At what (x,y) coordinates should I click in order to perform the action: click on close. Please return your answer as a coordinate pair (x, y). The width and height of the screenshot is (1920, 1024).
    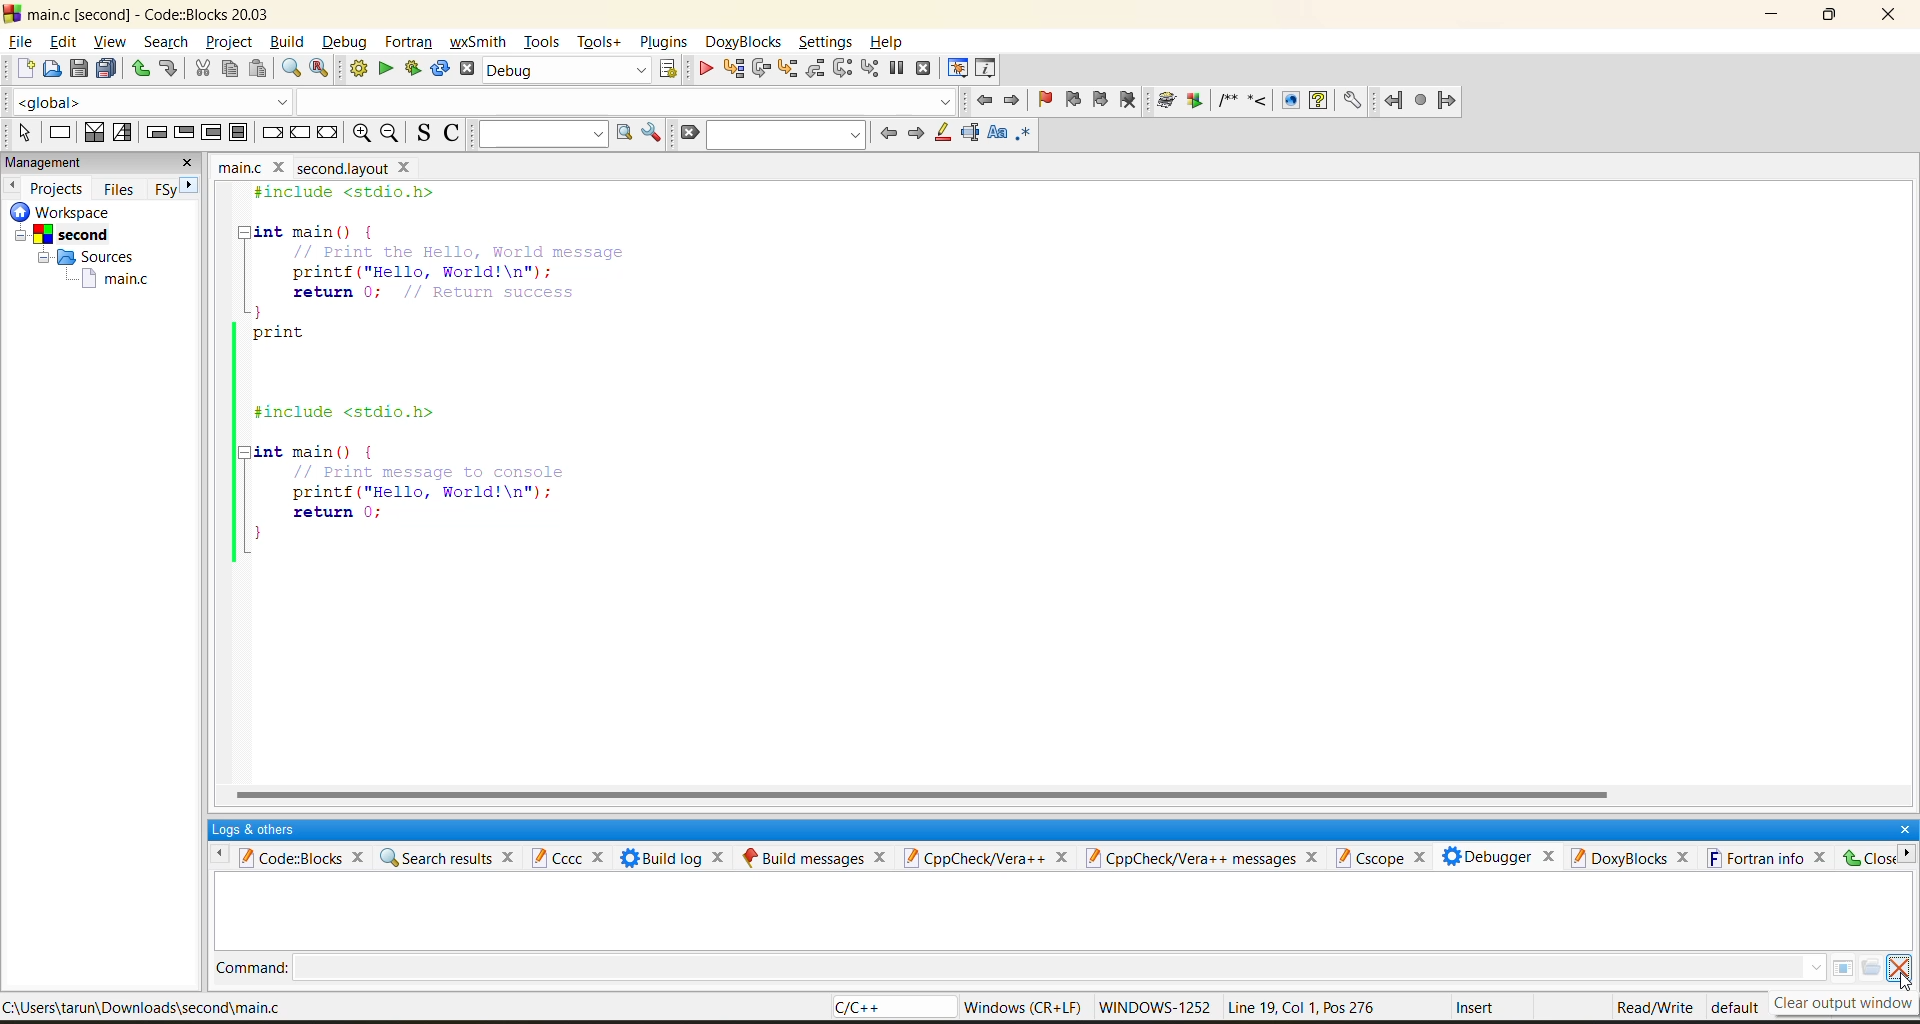
    Looking at the image, I should click on (1902, 826).